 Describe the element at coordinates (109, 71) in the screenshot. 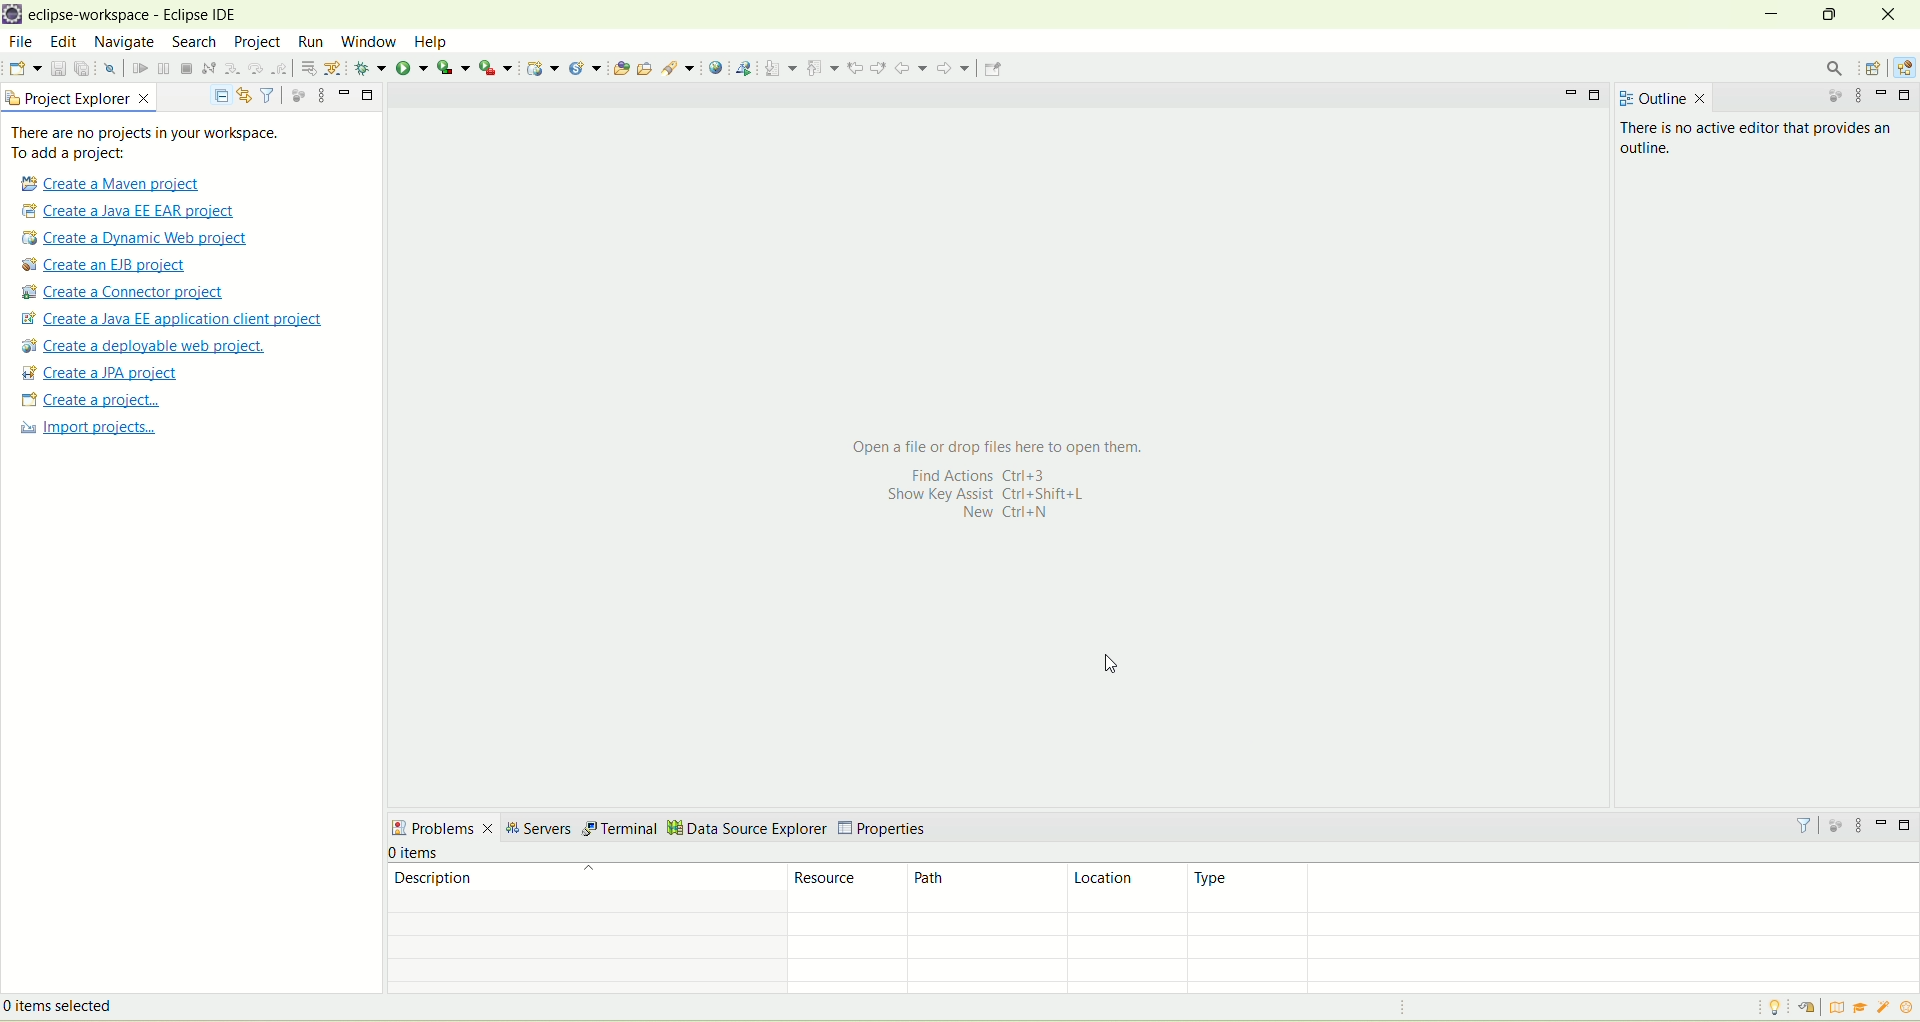

I see `undo` at that location.